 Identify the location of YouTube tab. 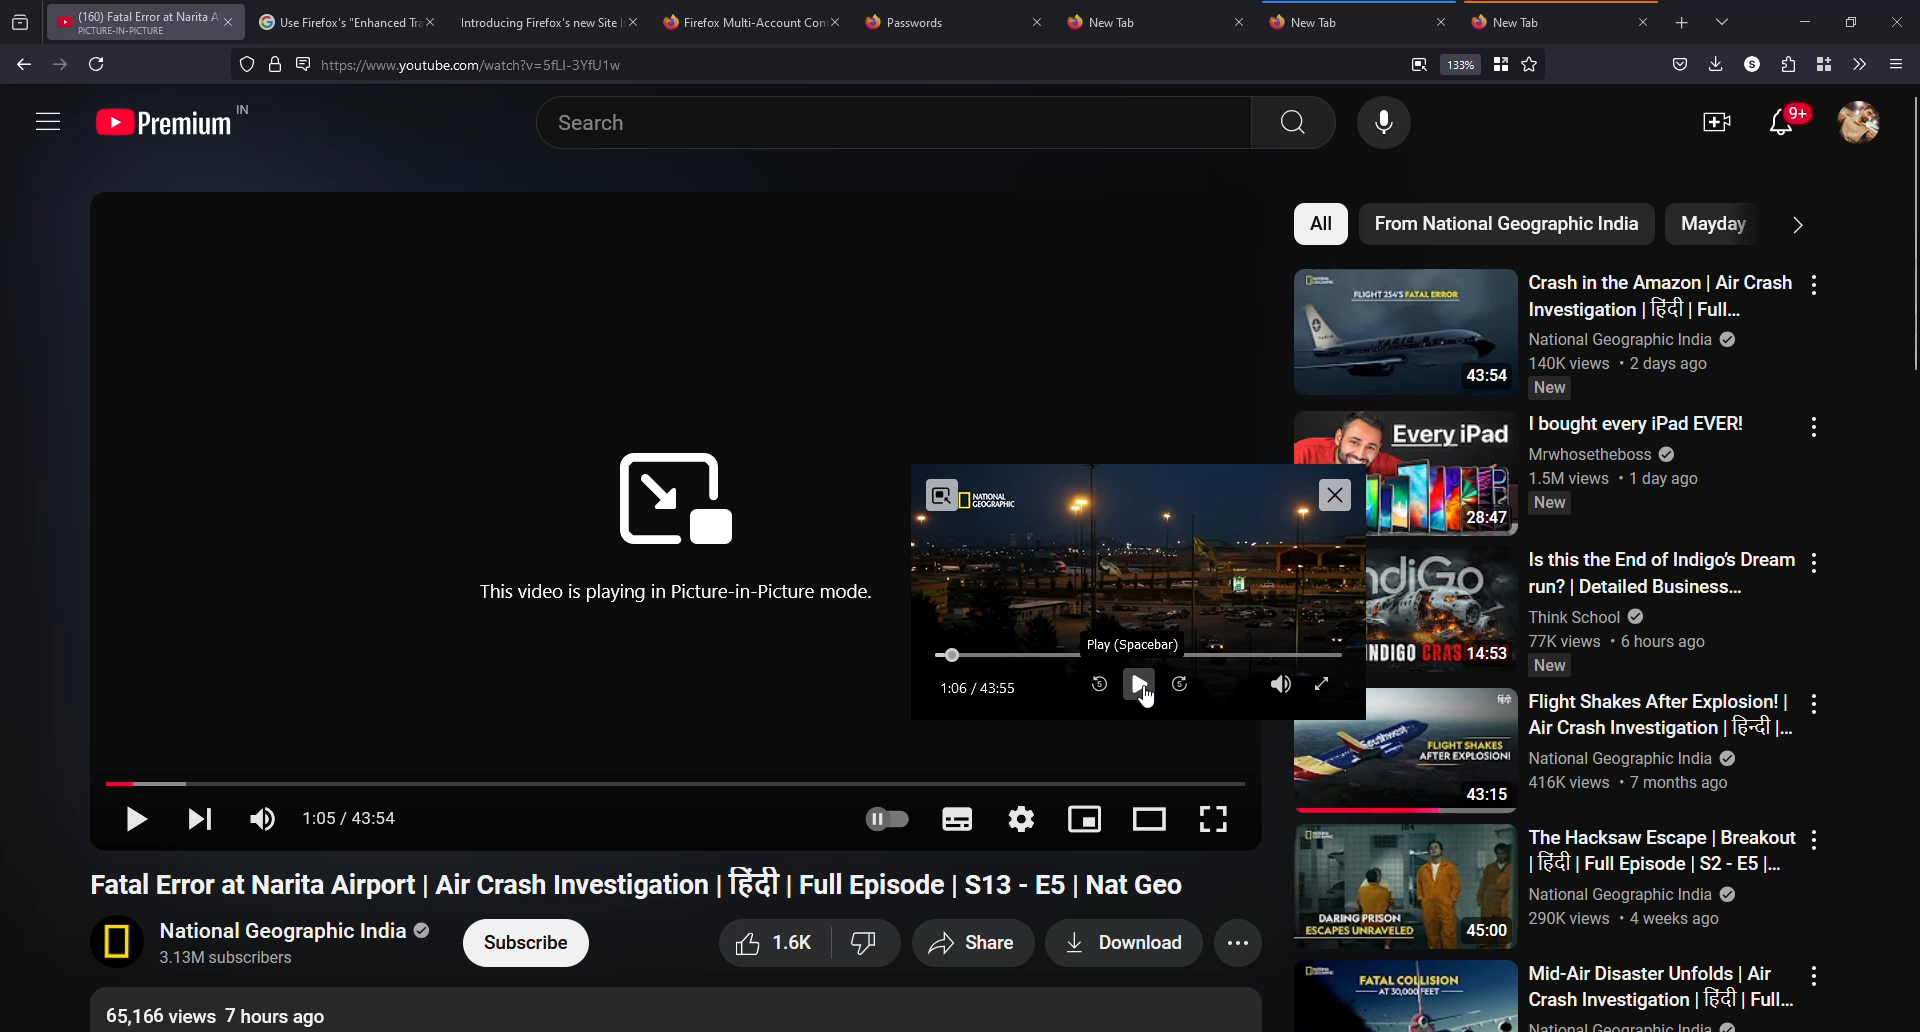
(132, 22).